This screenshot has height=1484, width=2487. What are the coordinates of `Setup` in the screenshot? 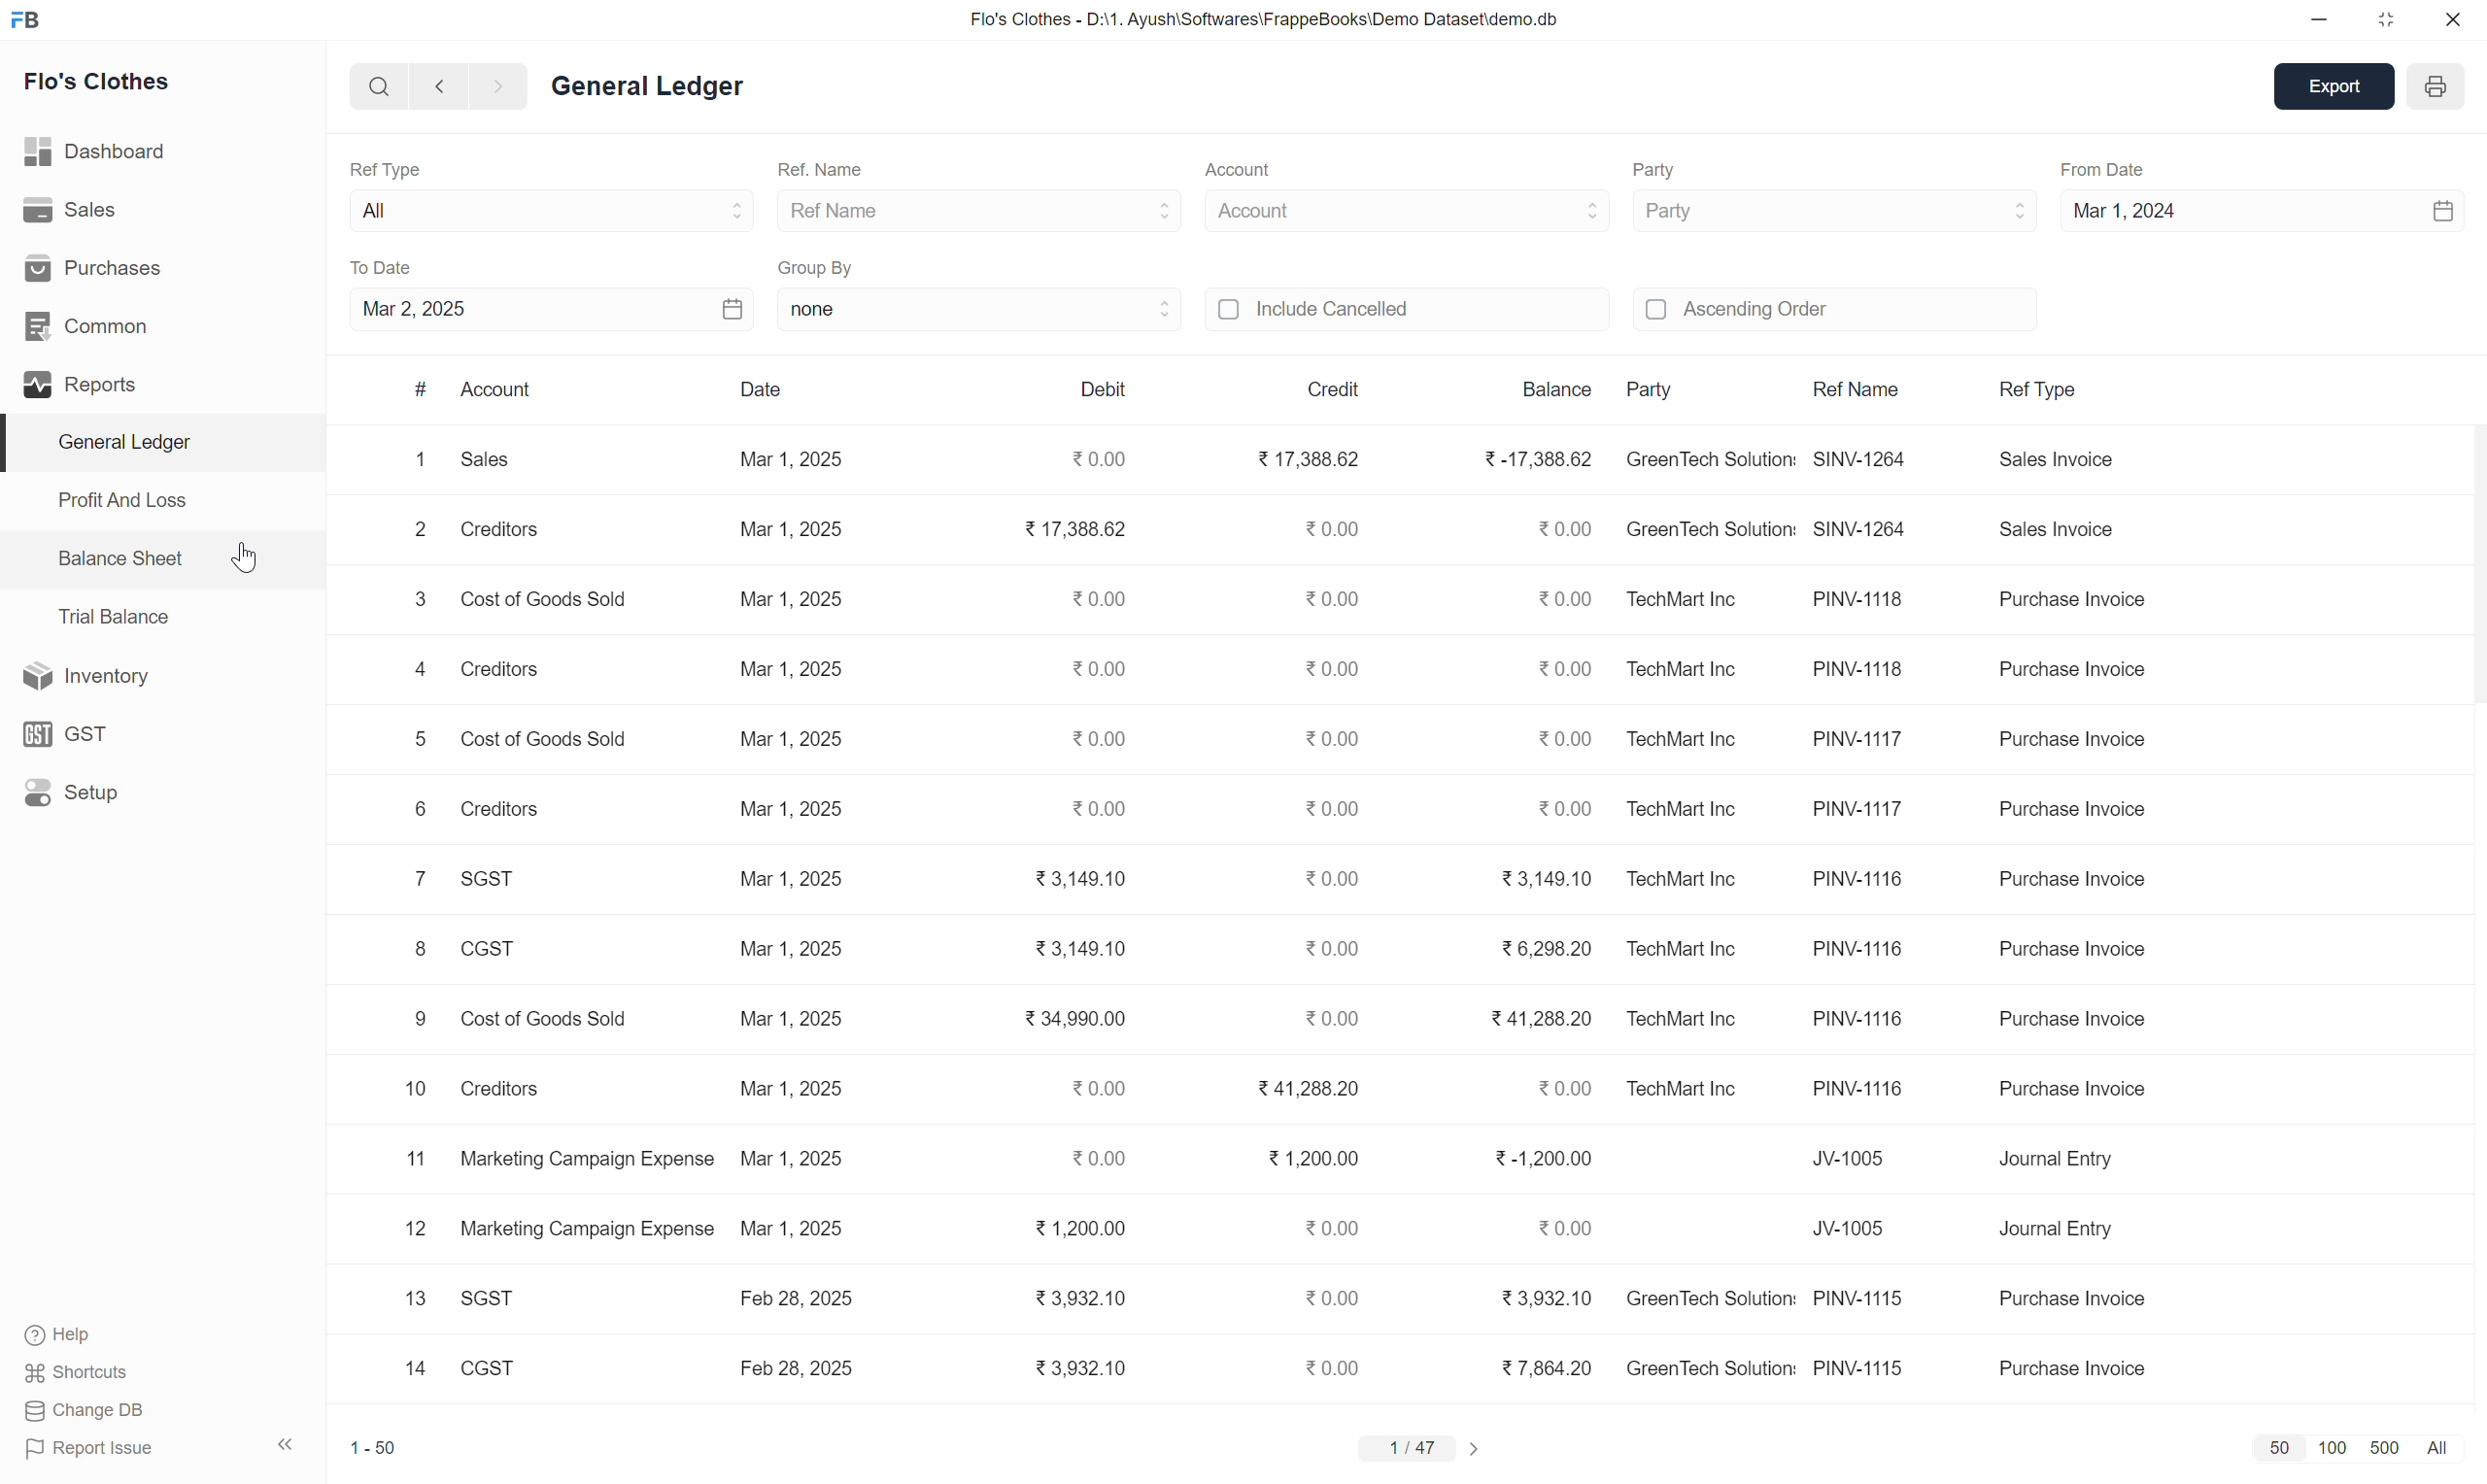 It's located at (80, 792).